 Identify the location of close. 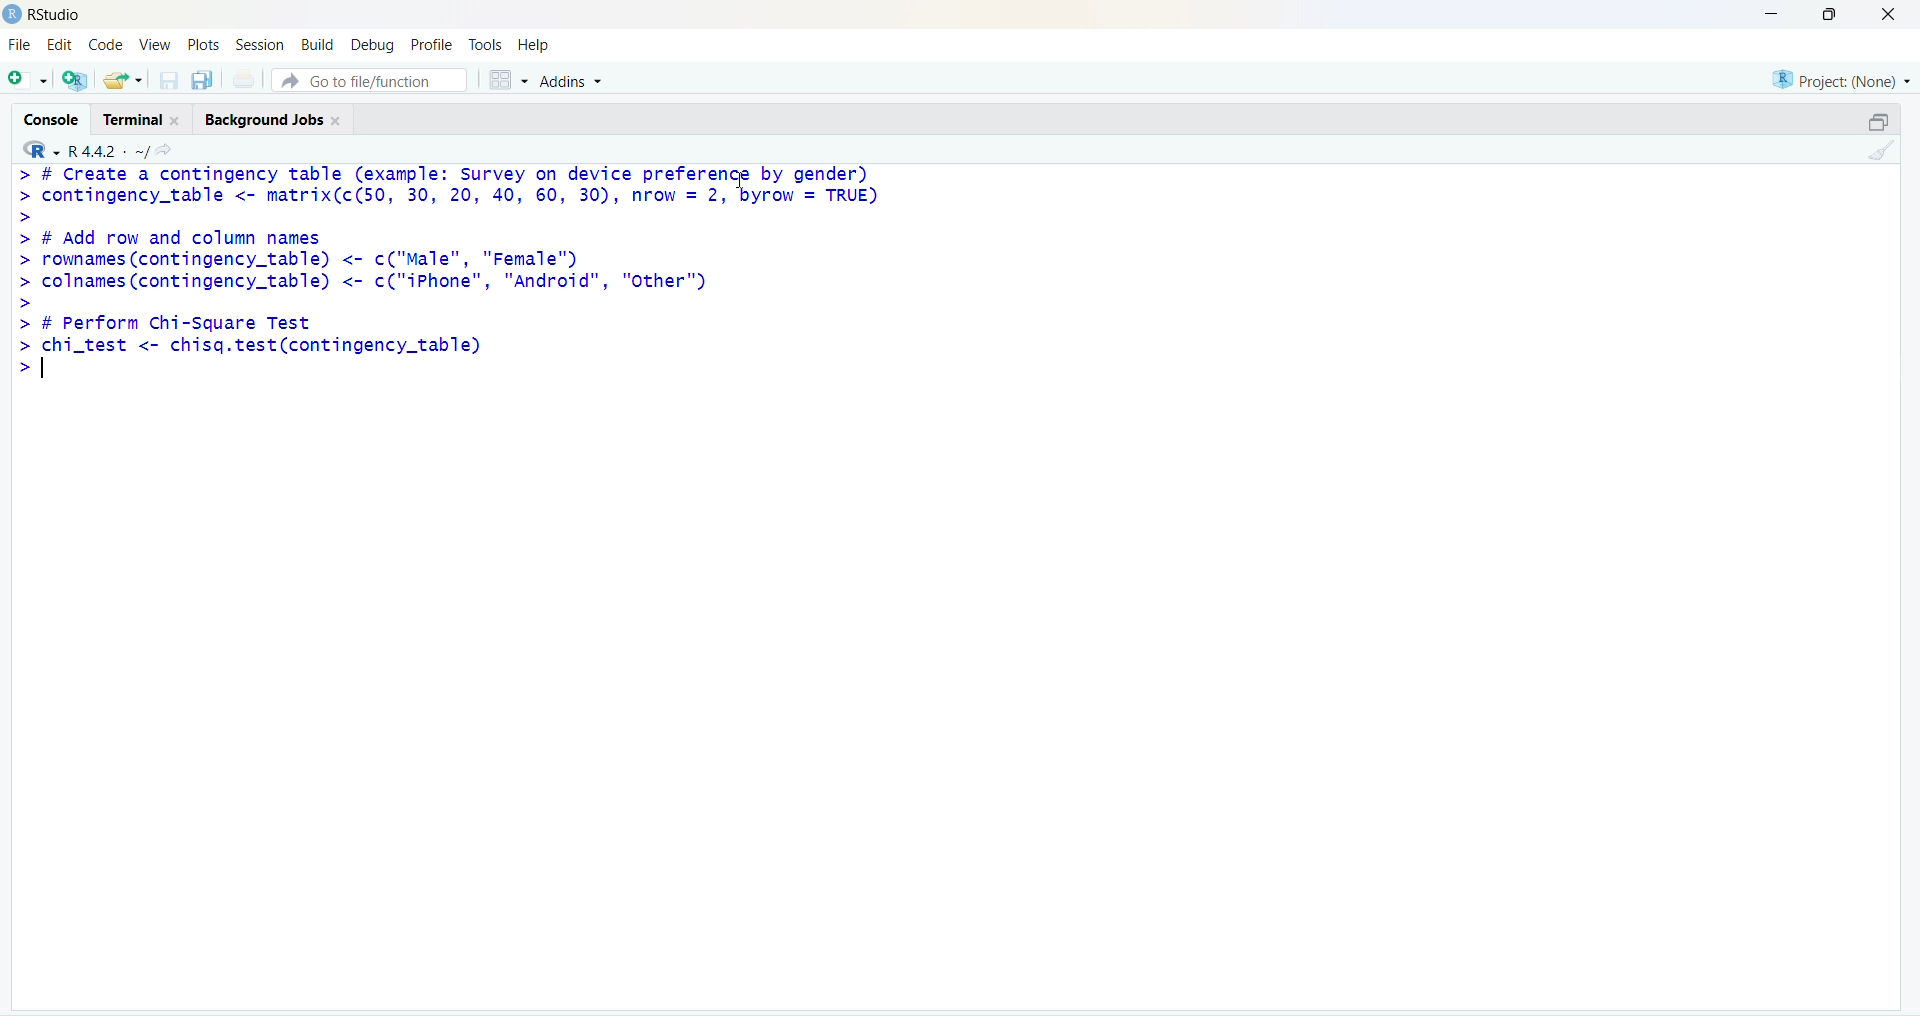
(336, 120).